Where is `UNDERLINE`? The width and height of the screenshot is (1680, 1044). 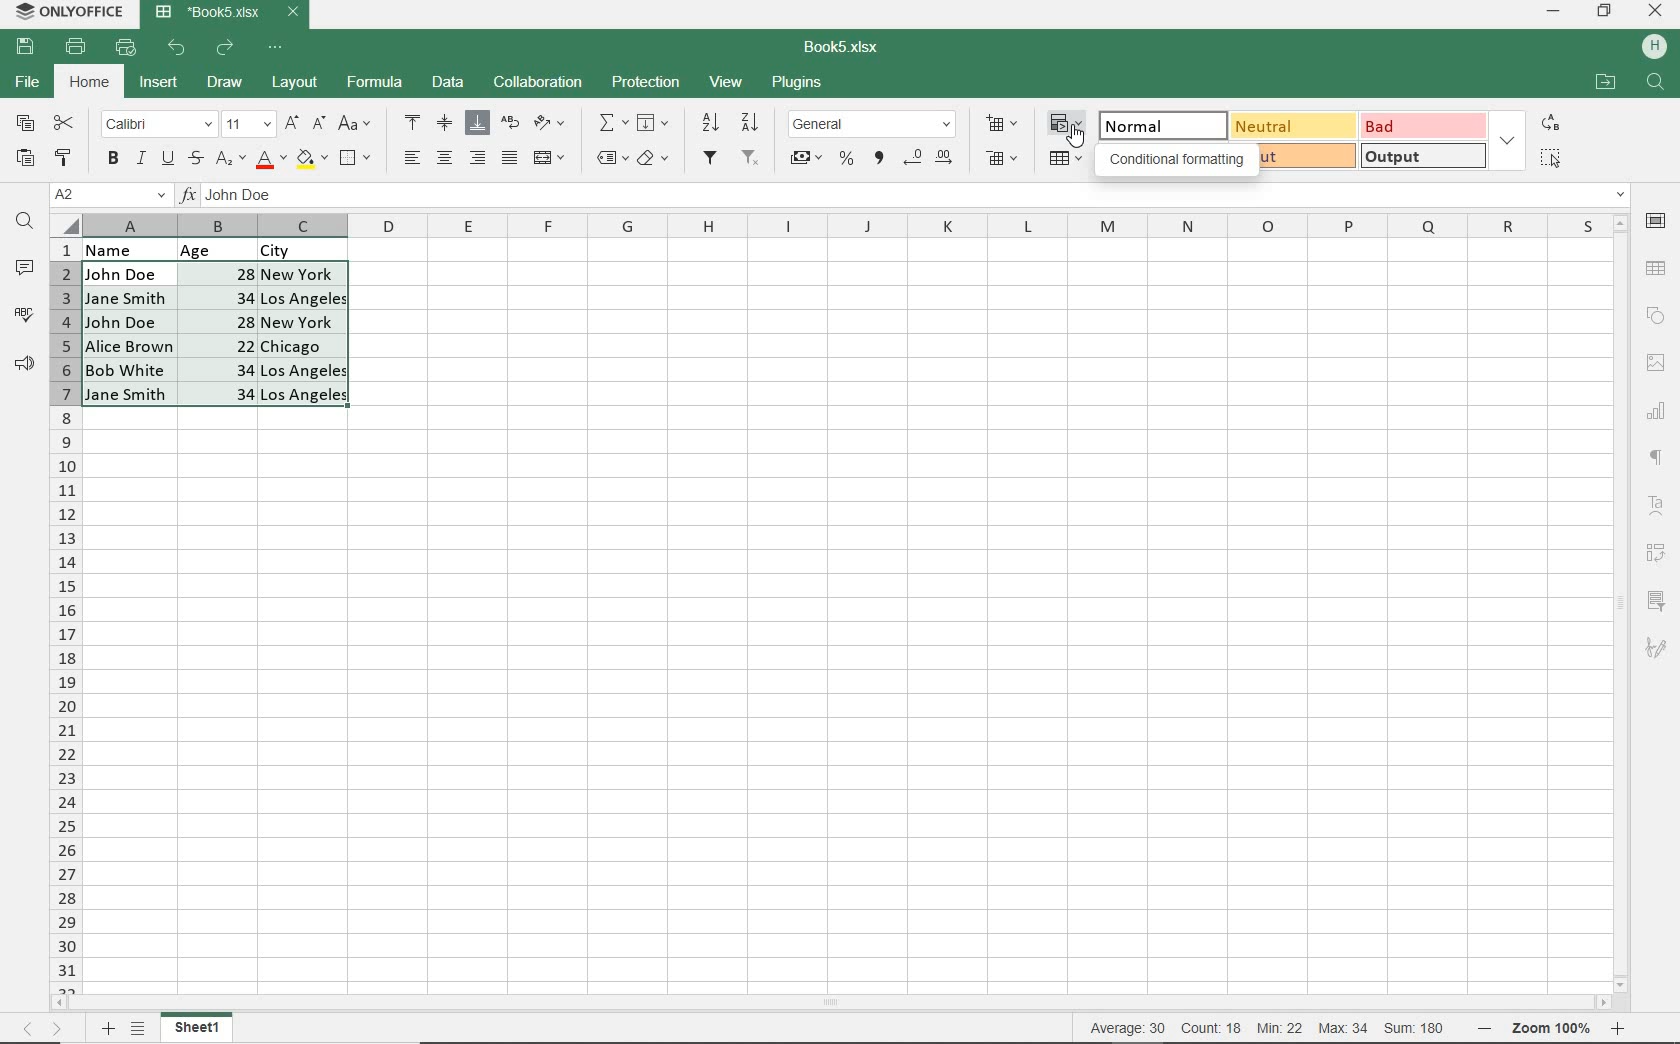
UNDERLINE is located at coordinates (166, 159).